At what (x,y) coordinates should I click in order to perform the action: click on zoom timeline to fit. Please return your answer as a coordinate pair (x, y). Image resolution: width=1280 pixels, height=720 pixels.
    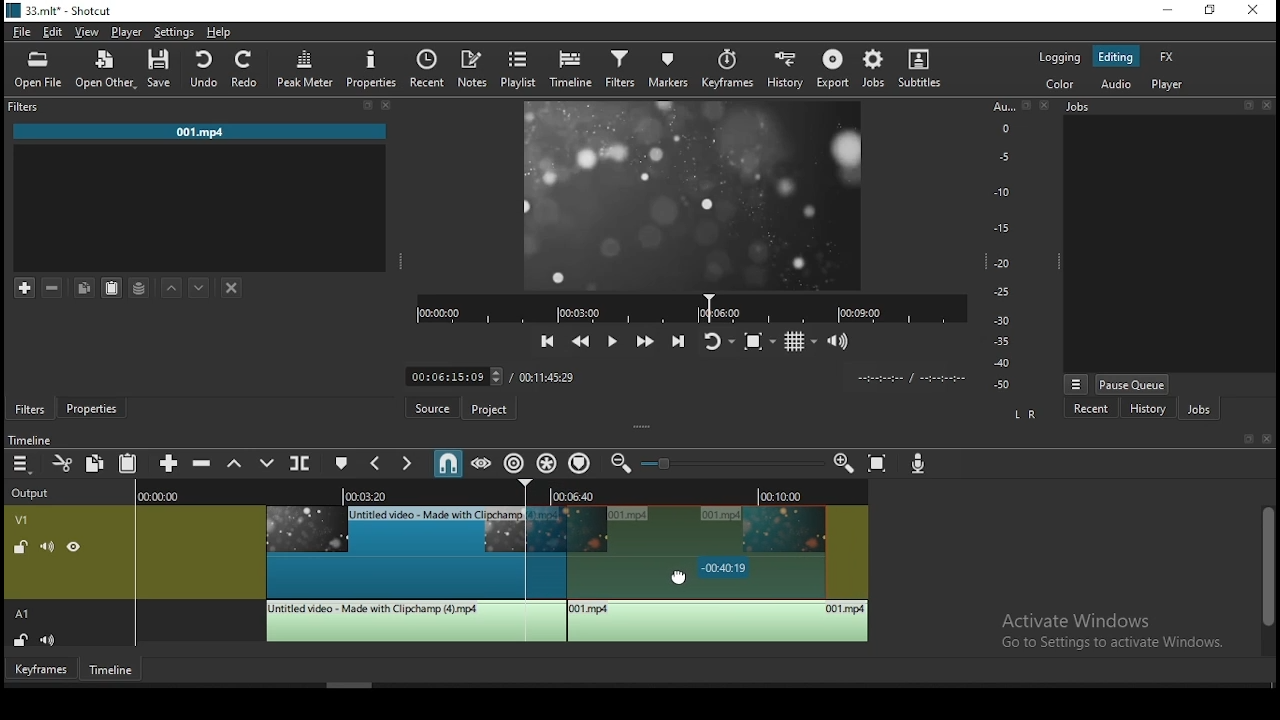
    Looking at the image, I should click on (884, 464).